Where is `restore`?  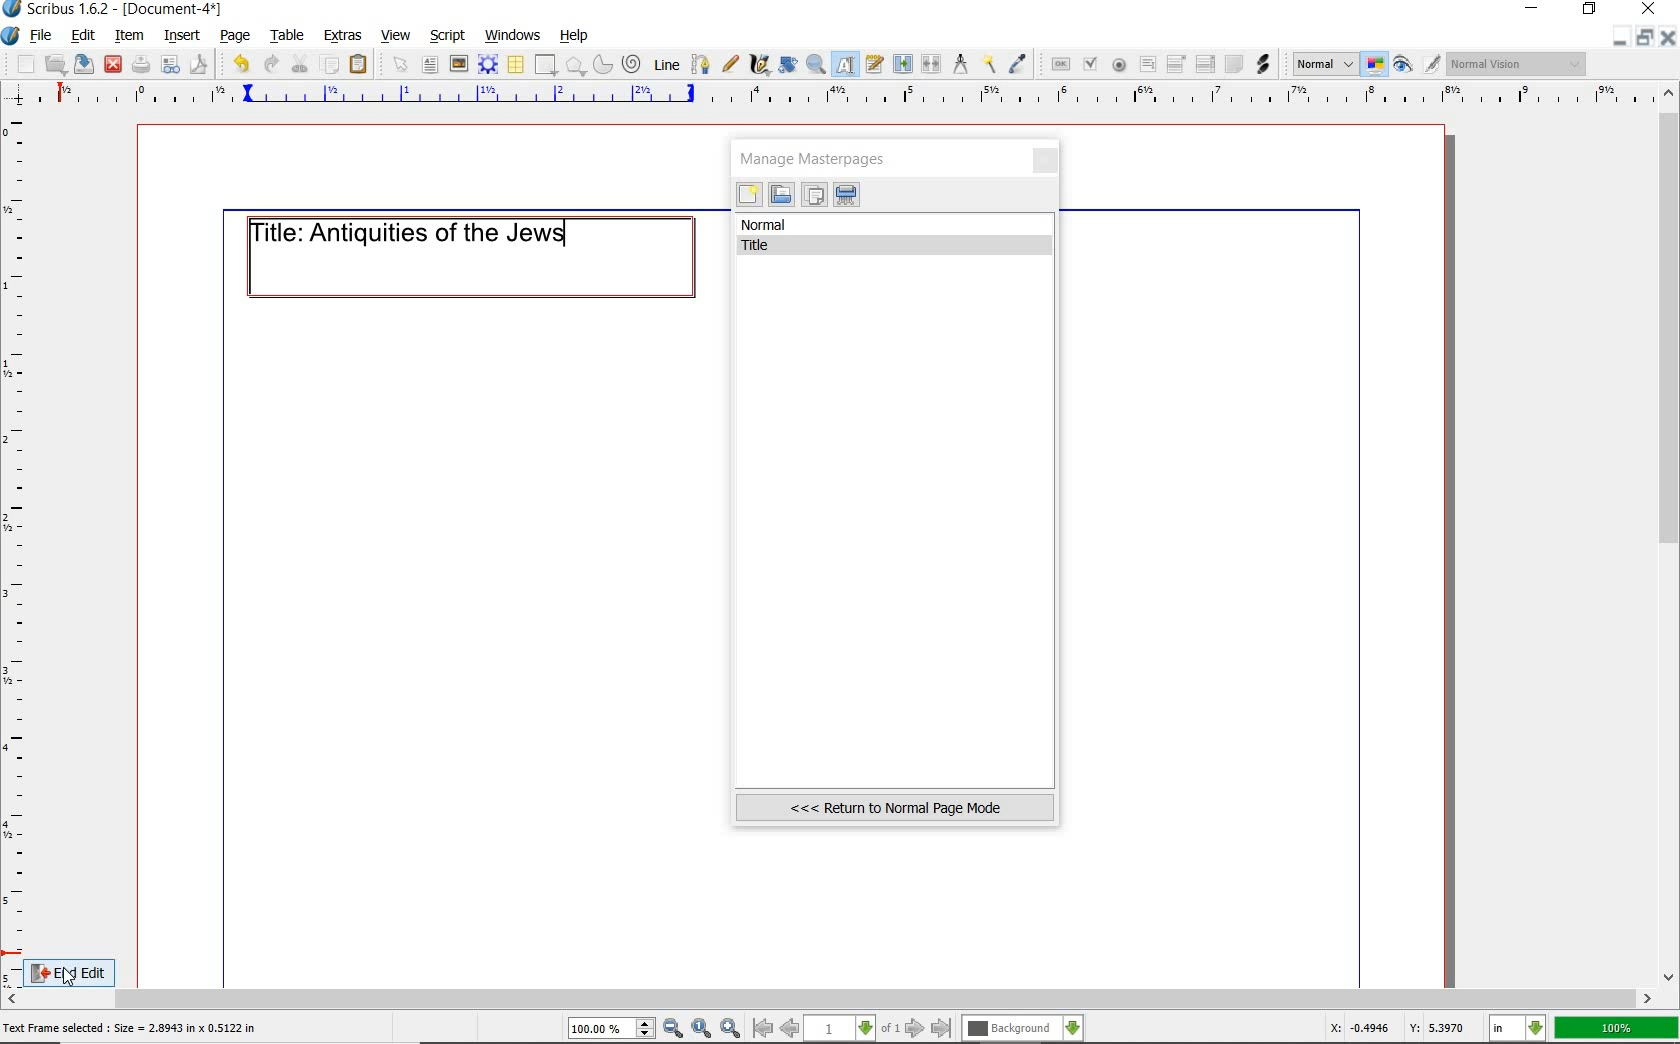
restore is located at coordinates (1648, 38).